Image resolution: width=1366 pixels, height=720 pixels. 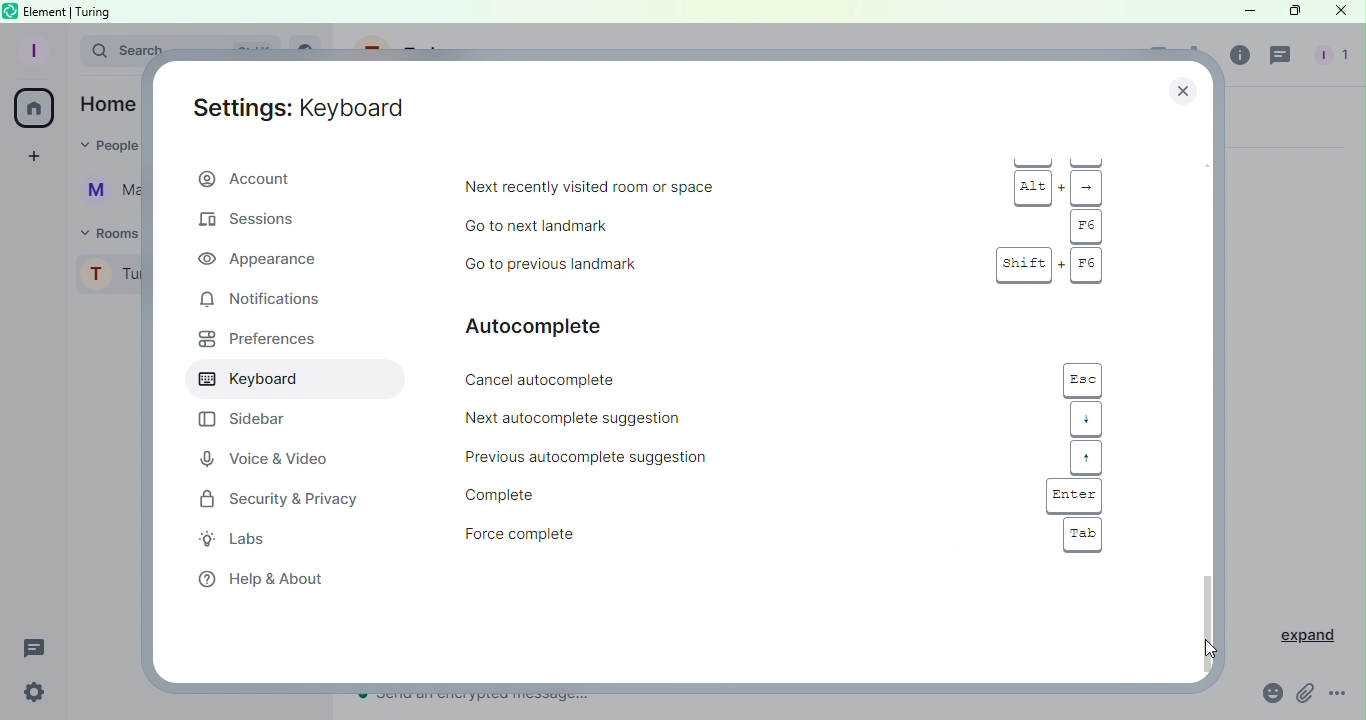 What do you see at coordinates (285, 381) in the screenshot?
I see `Keyboard` at bounding box center [285, 381].